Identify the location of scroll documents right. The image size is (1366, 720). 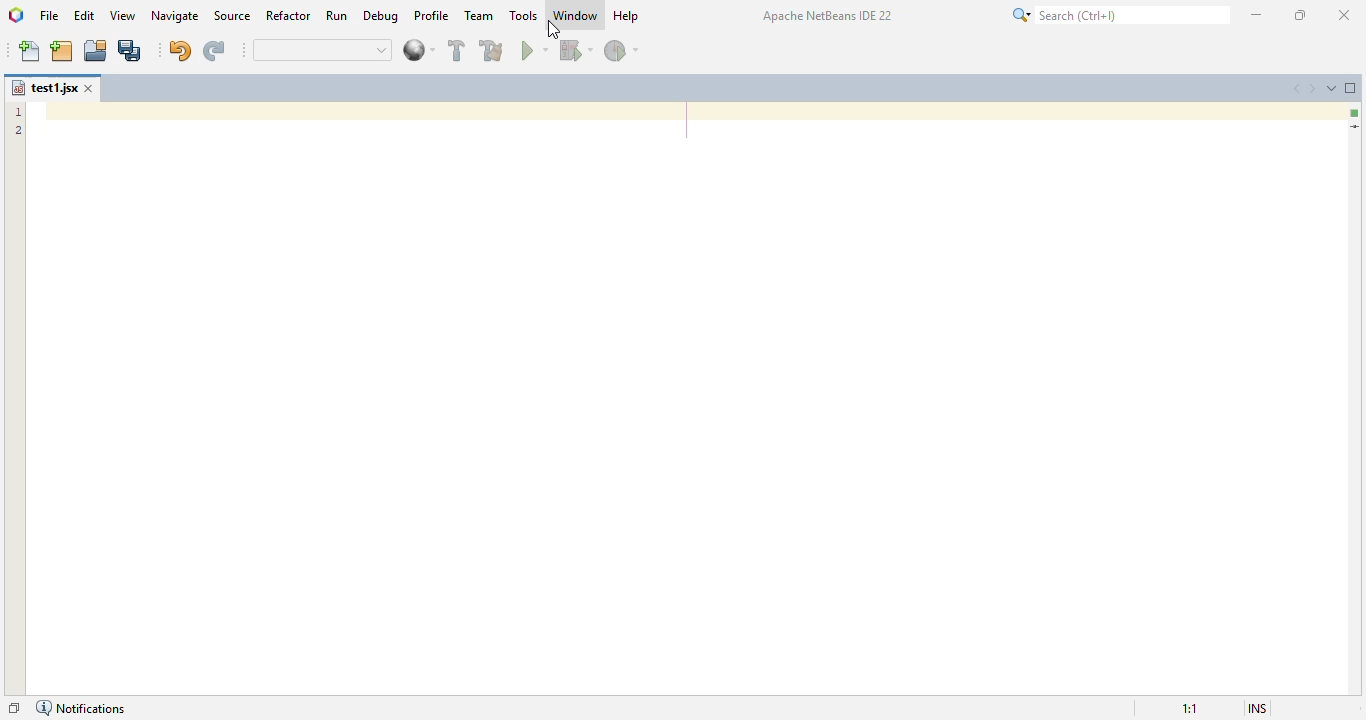
(1313, 88).